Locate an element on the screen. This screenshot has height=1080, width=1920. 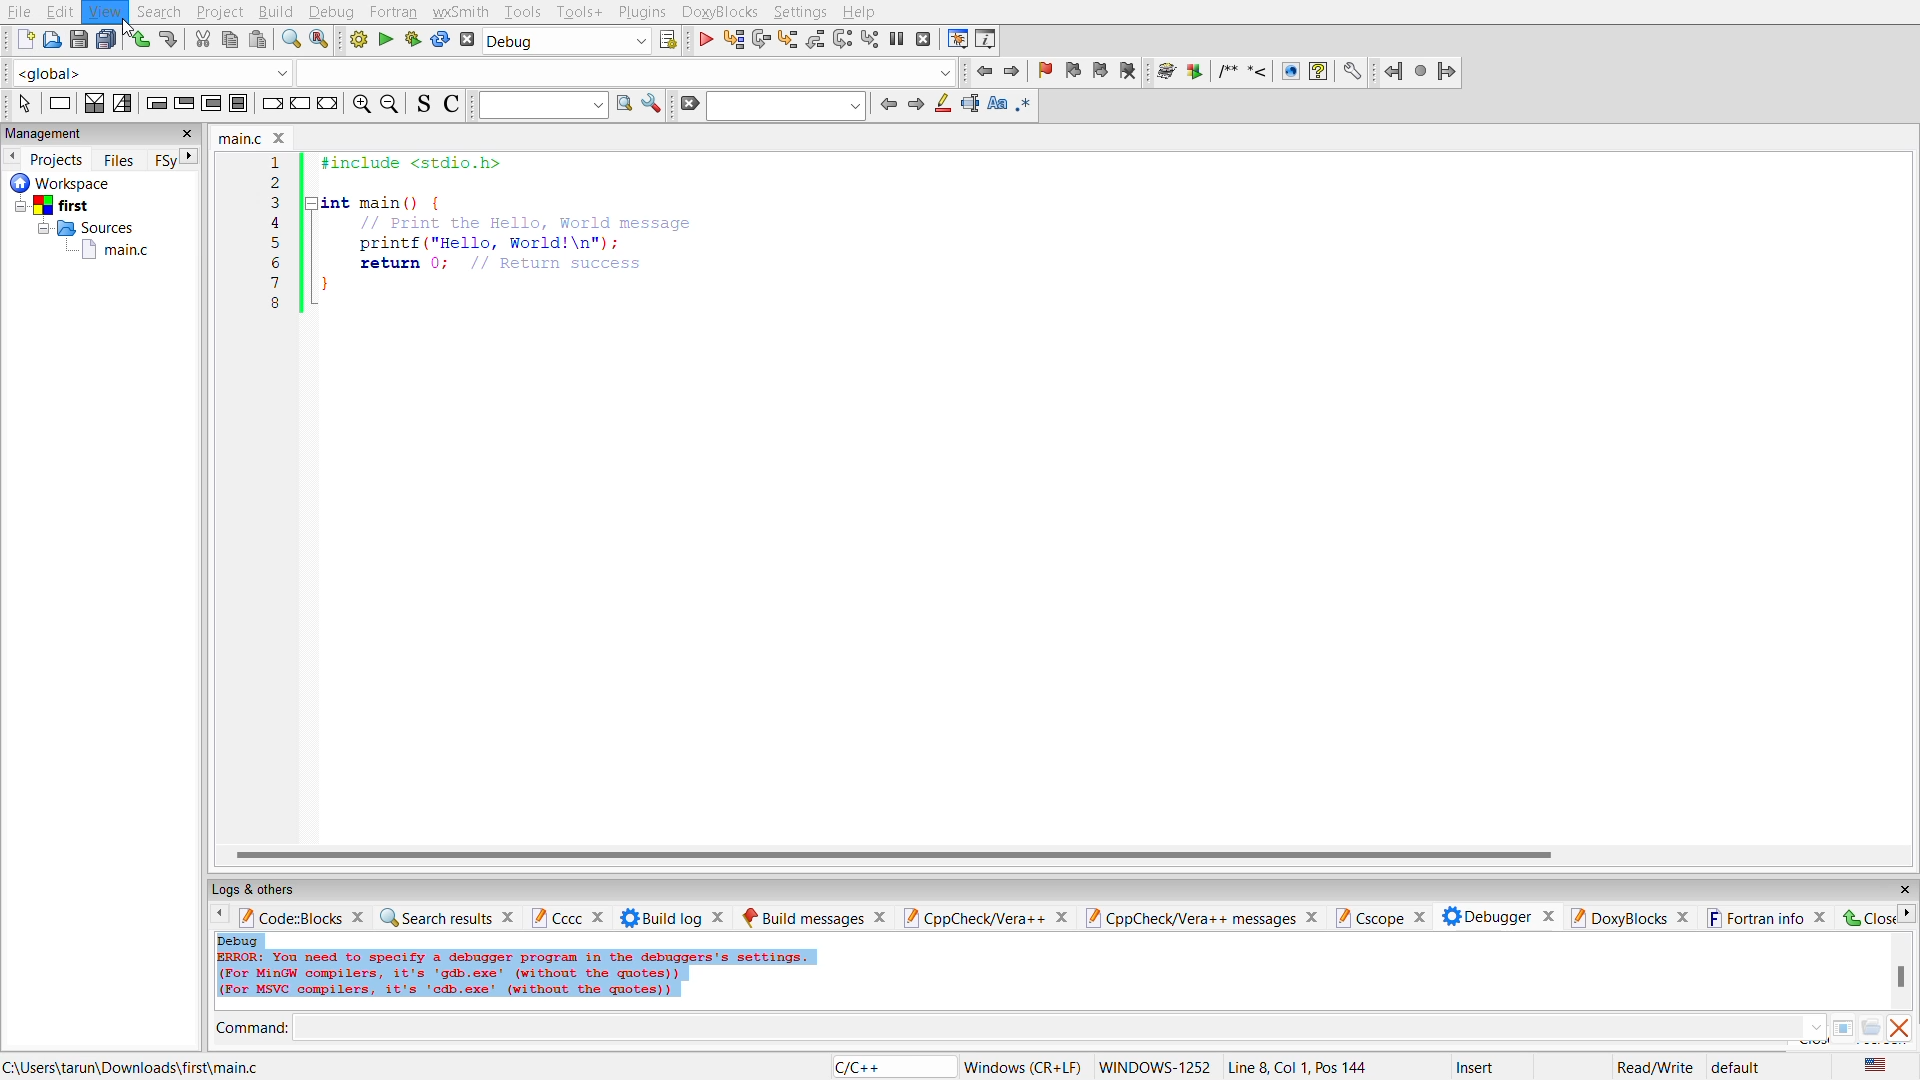
search is located at coordinates (786, 105).